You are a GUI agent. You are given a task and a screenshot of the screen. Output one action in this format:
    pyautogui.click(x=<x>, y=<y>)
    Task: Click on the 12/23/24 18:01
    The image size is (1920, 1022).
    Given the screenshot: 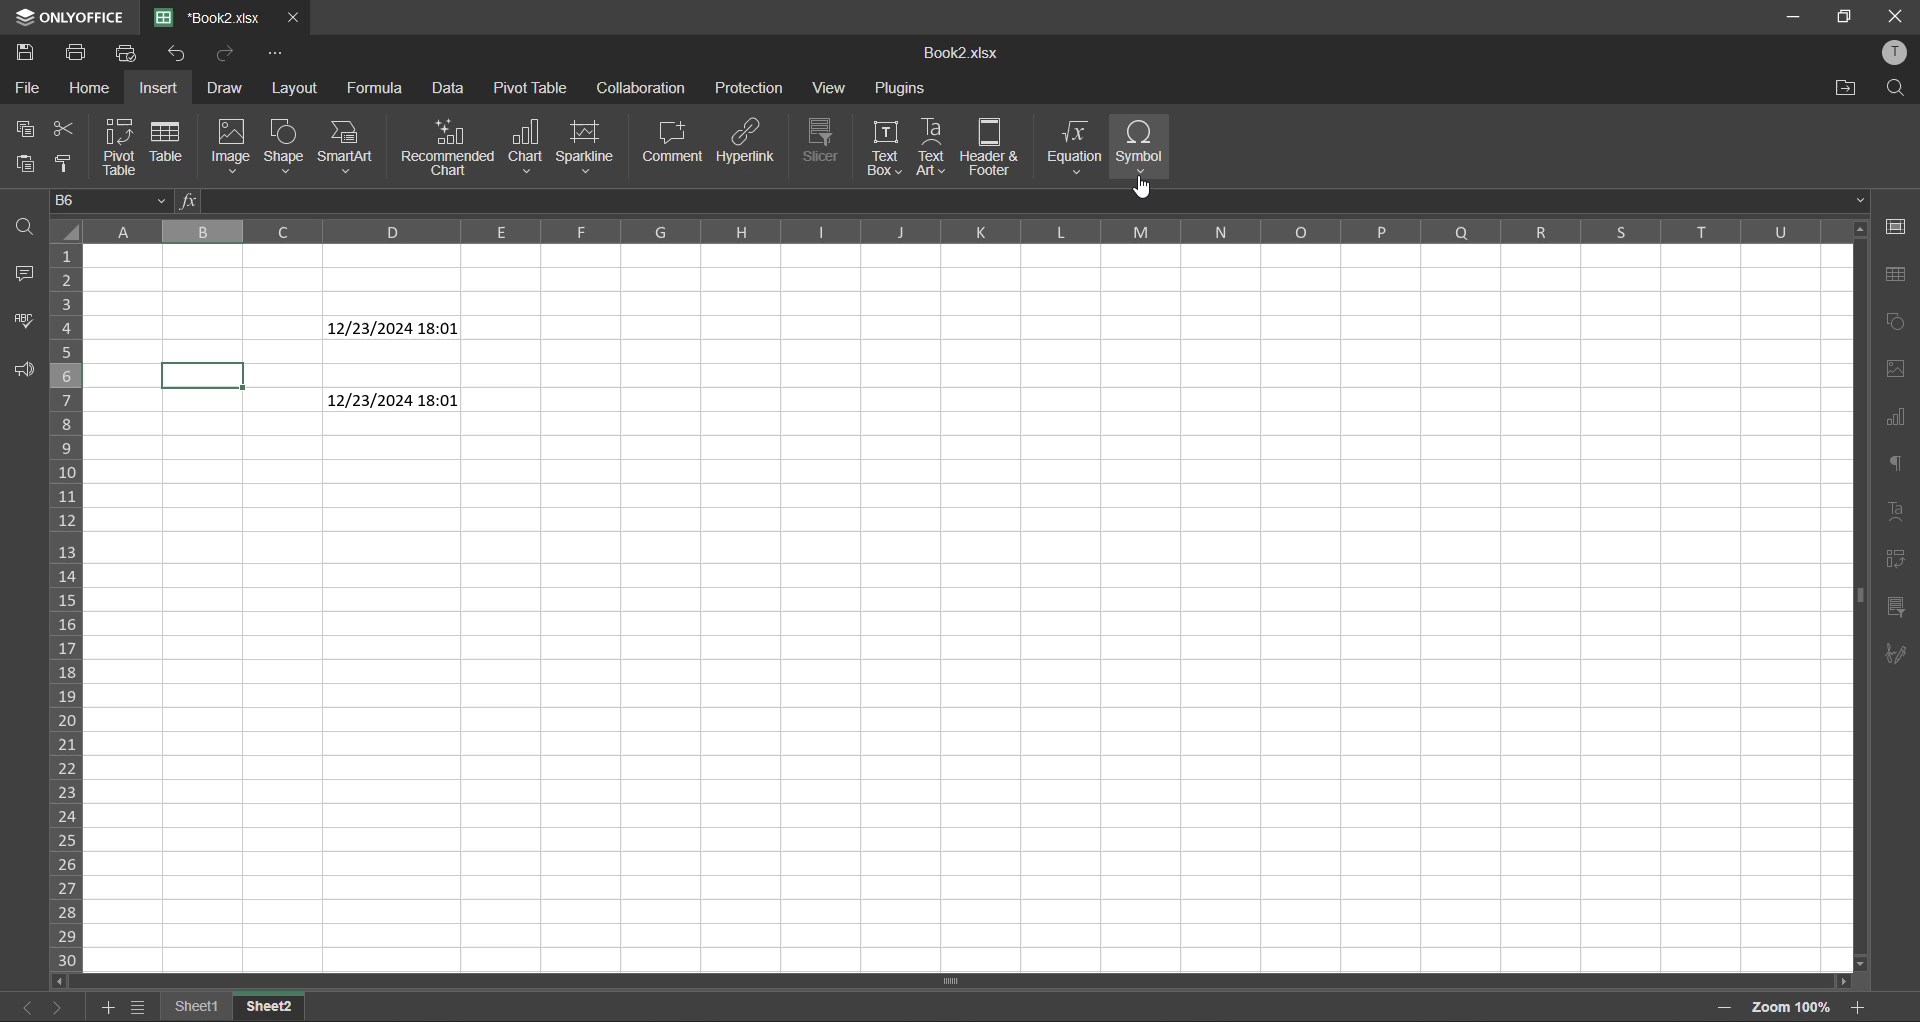 What is the action you would take?
    pyautogui.click(x=394, y=328)
    